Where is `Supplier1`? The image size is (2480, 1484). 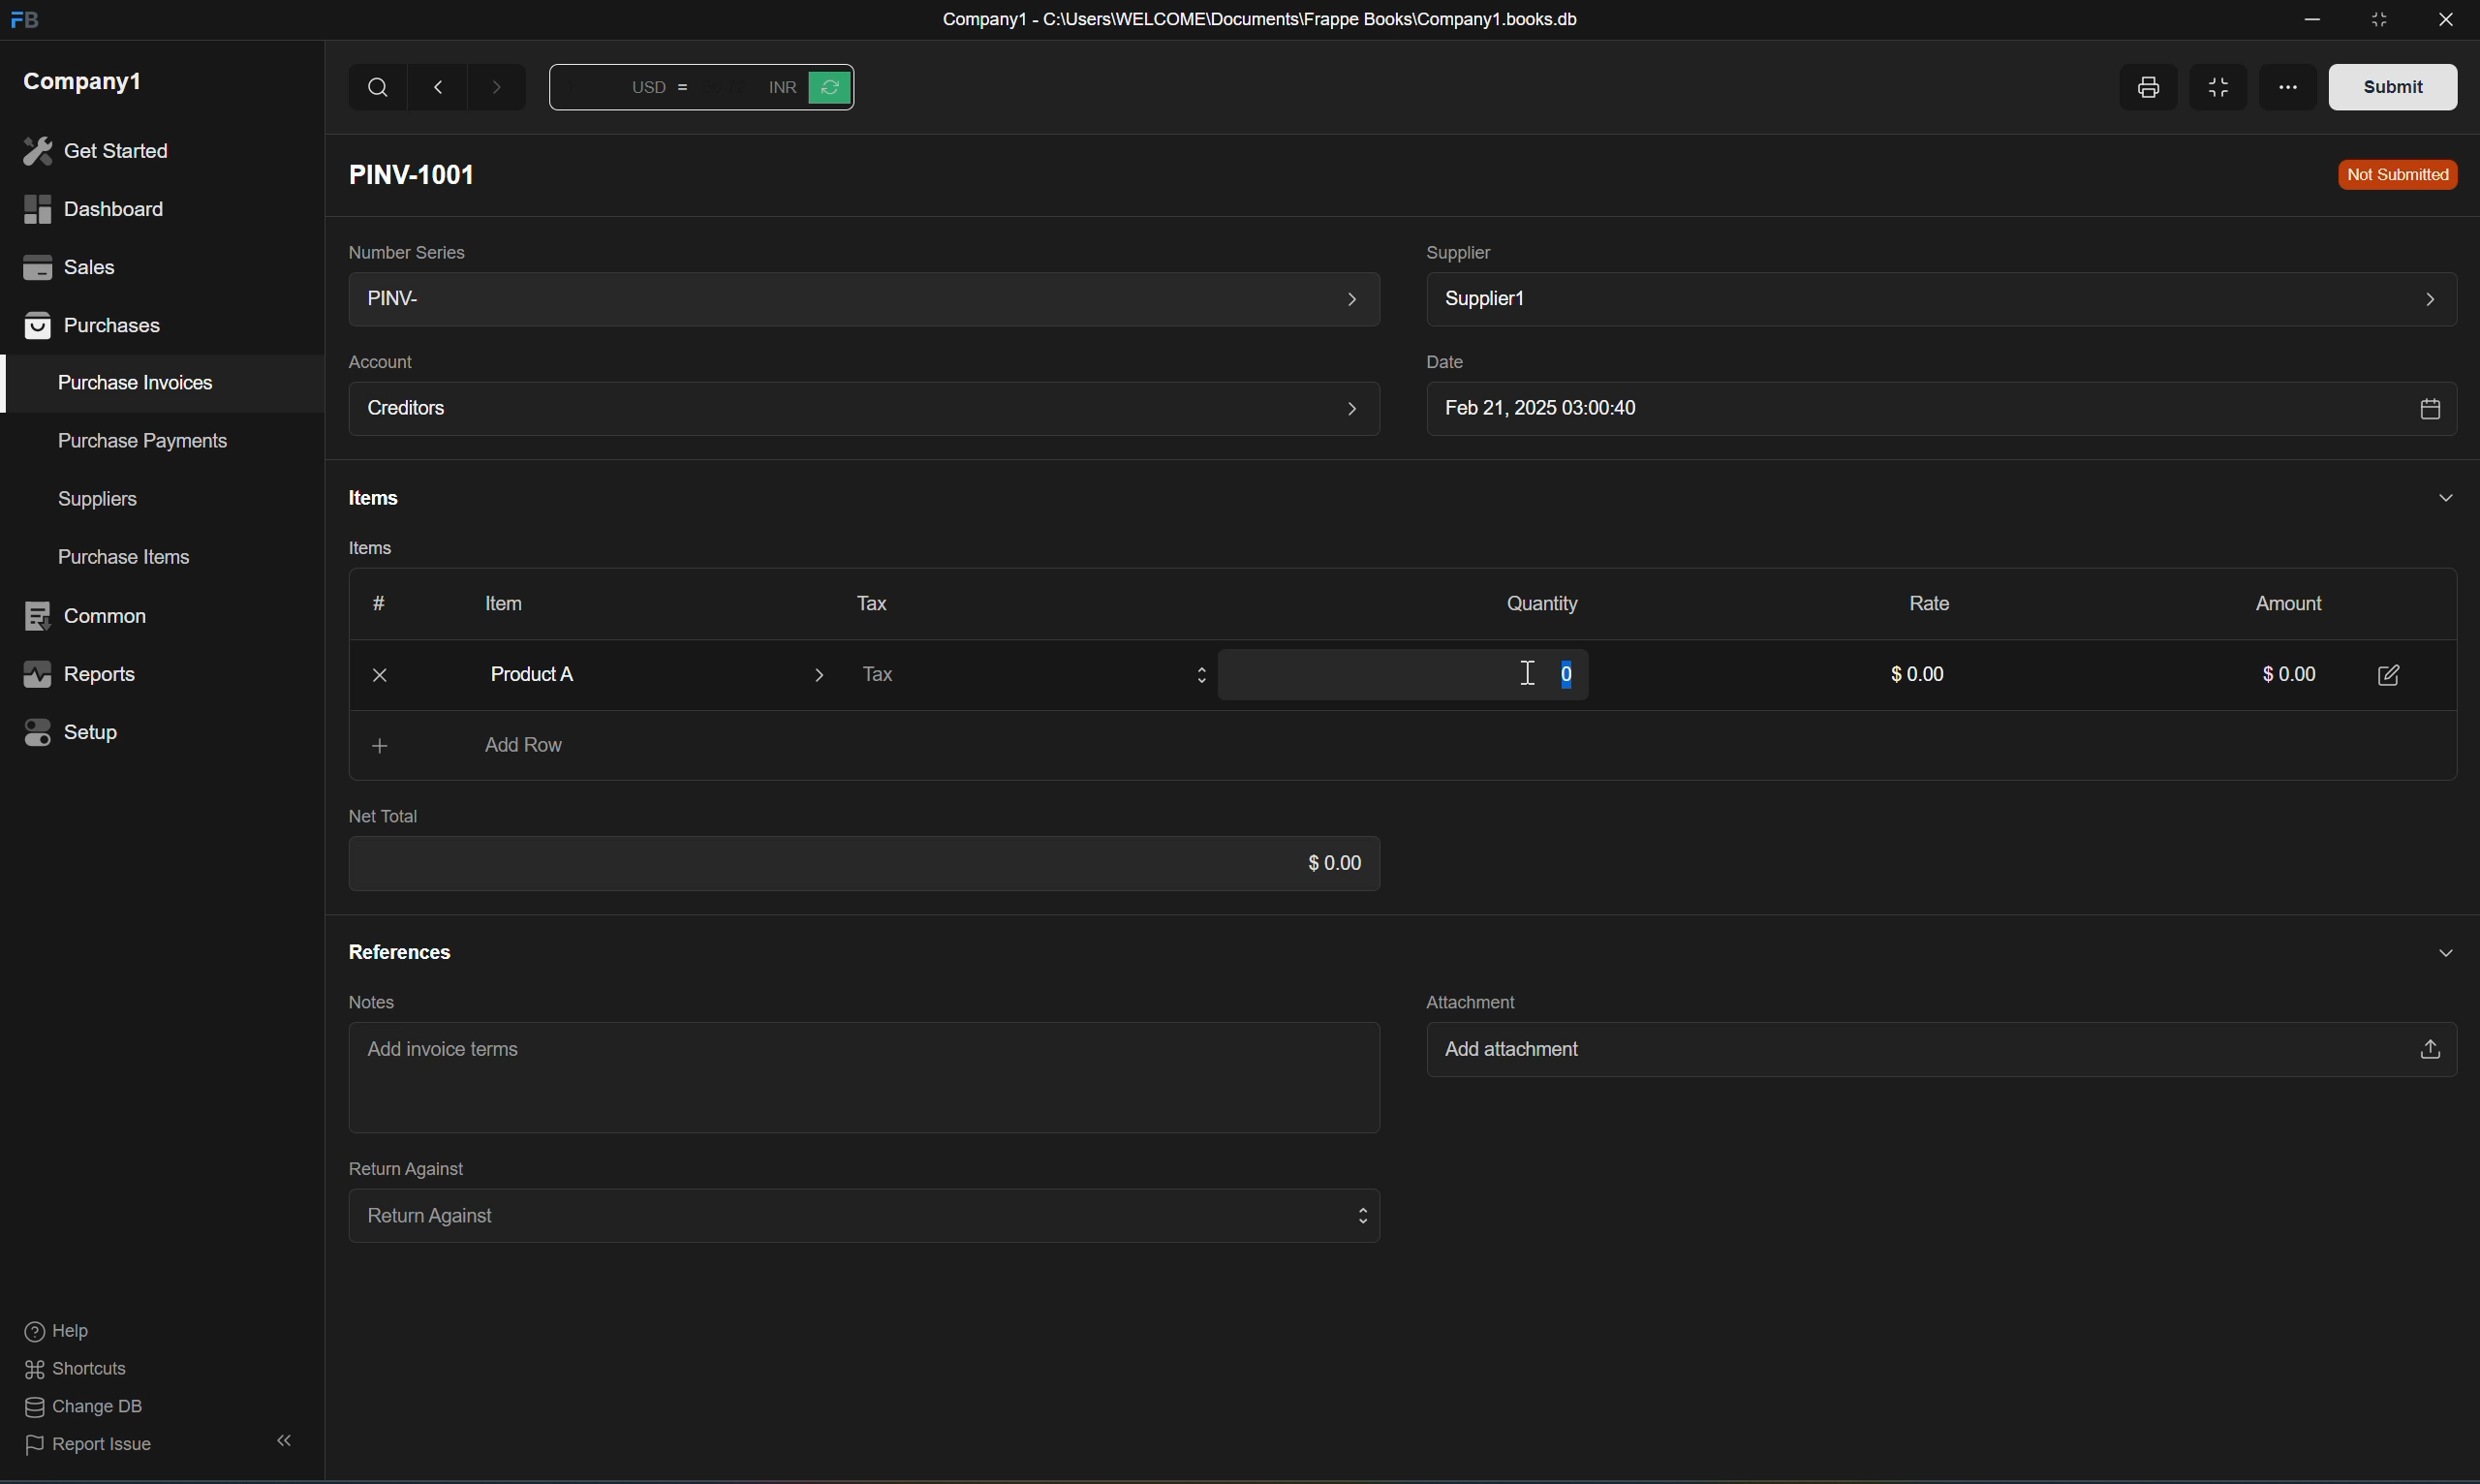 Supplier1 is located at coordinates (1938, 298).